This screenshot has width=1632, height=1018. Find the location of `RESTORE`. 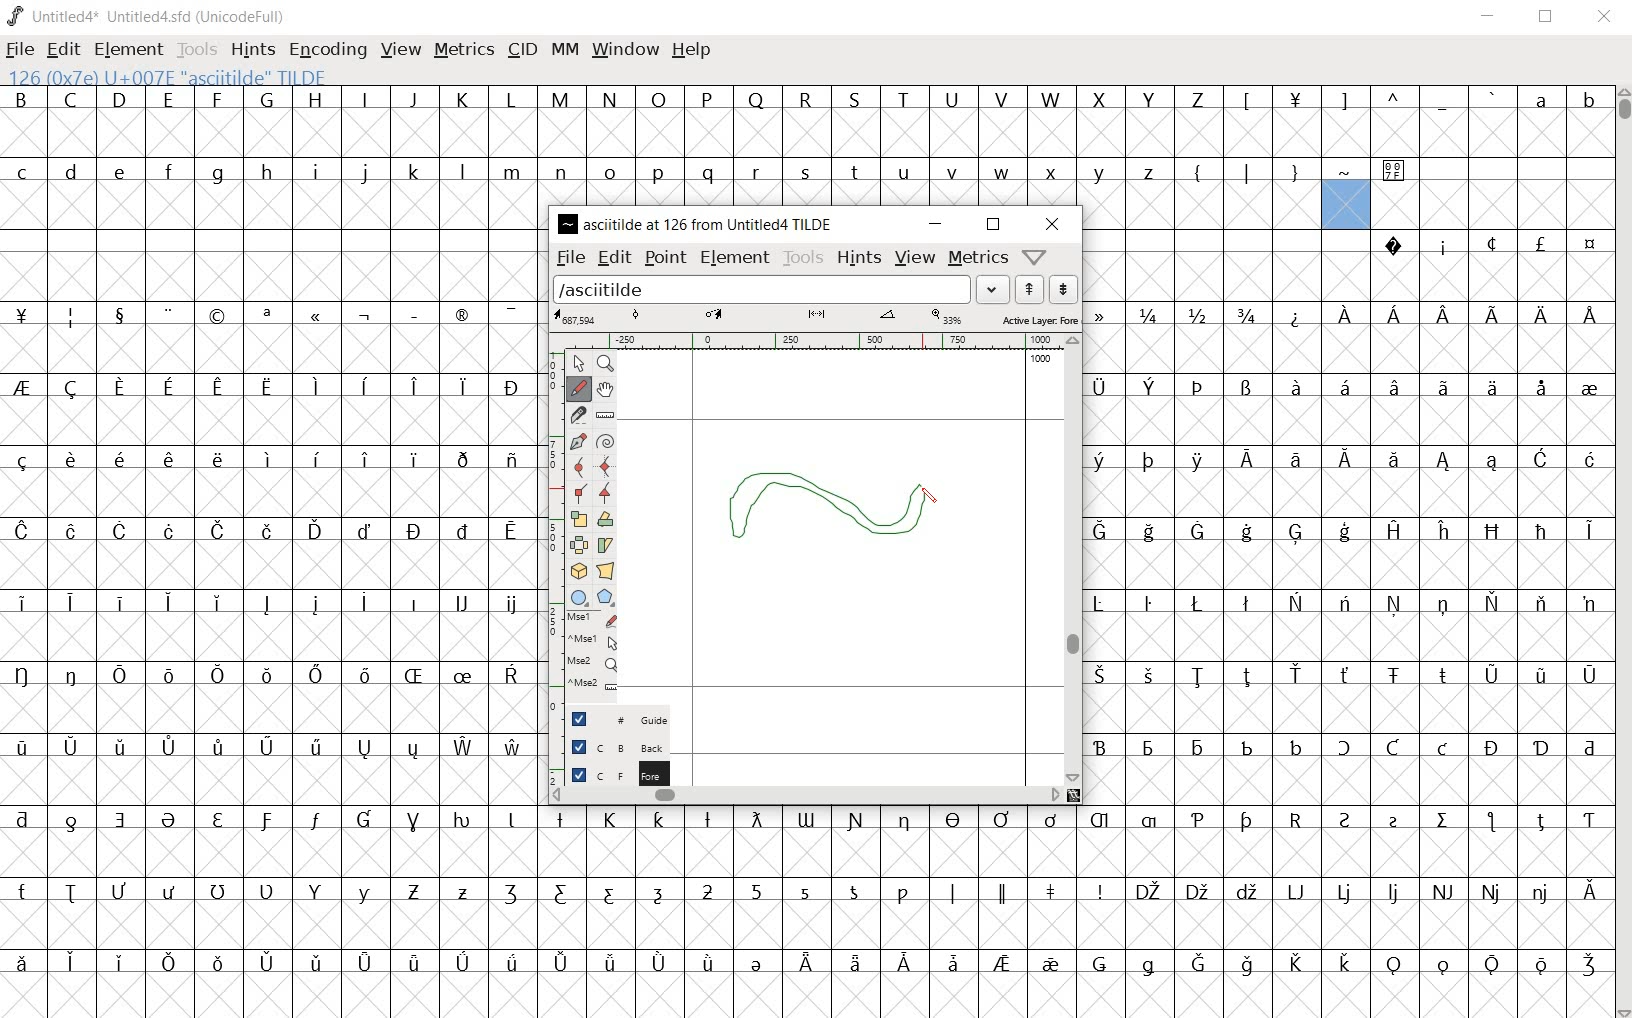

RESTORE is located at coordinates (1550, 18).